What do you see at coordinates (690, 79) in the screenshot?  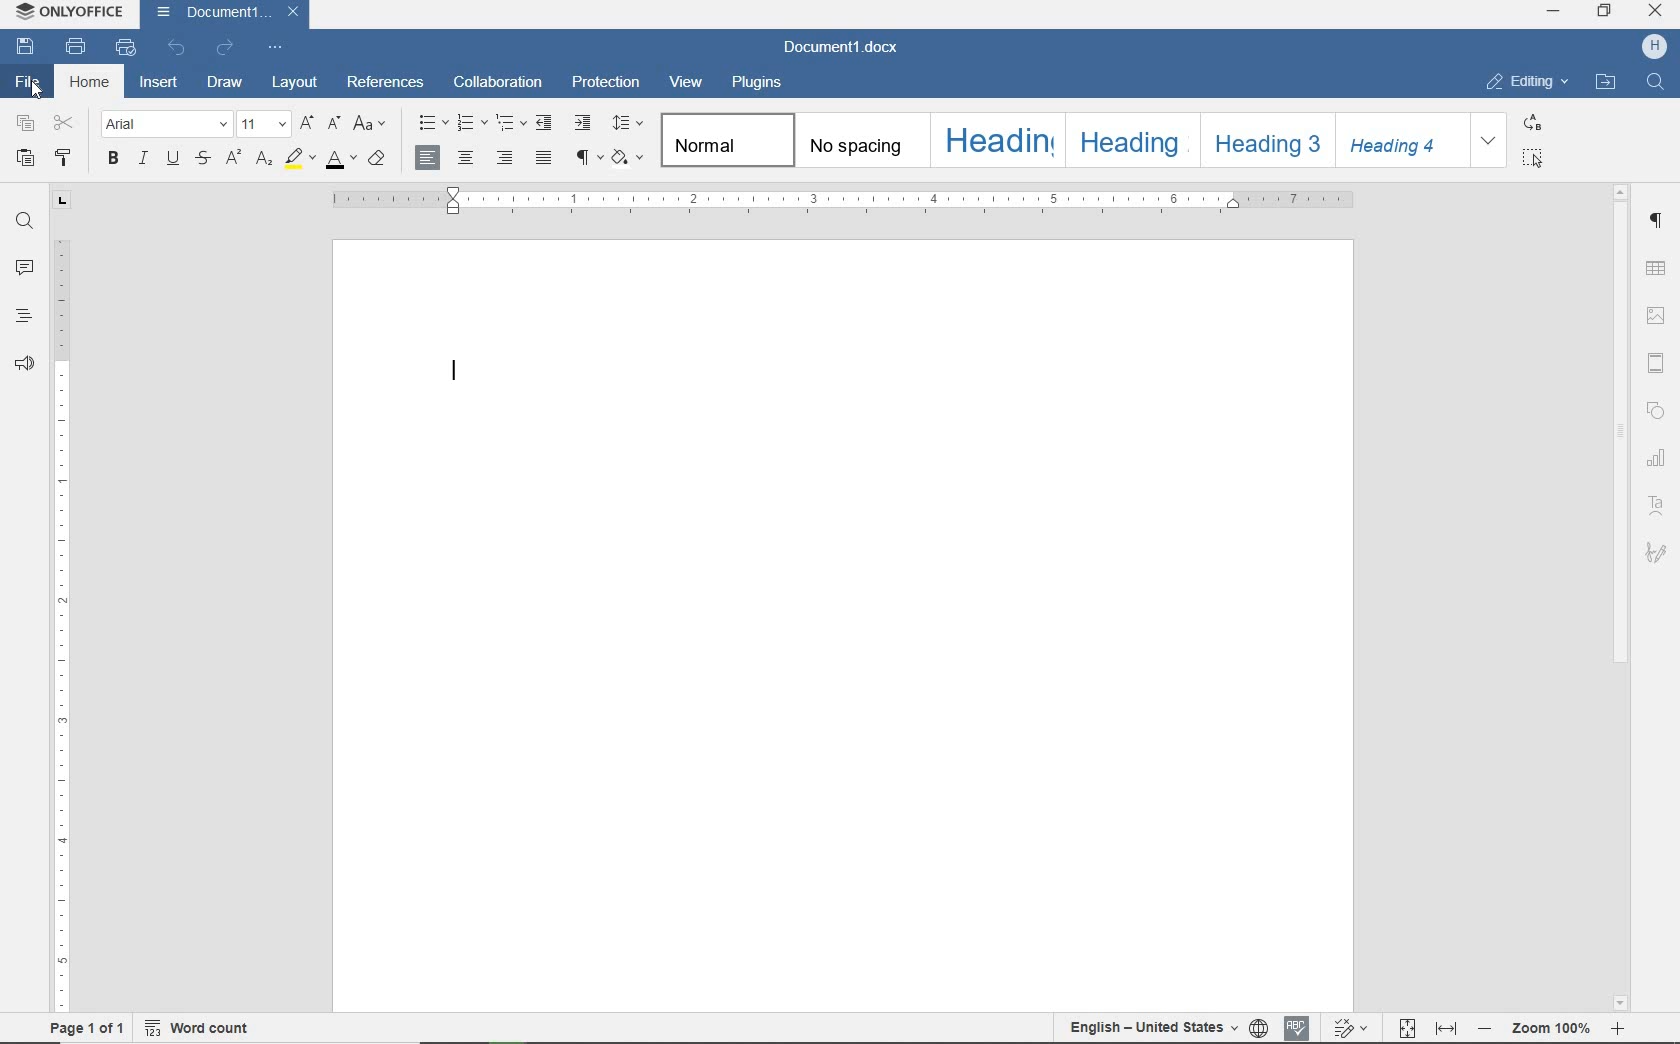 I see `view` at bounding box center [690, 79].